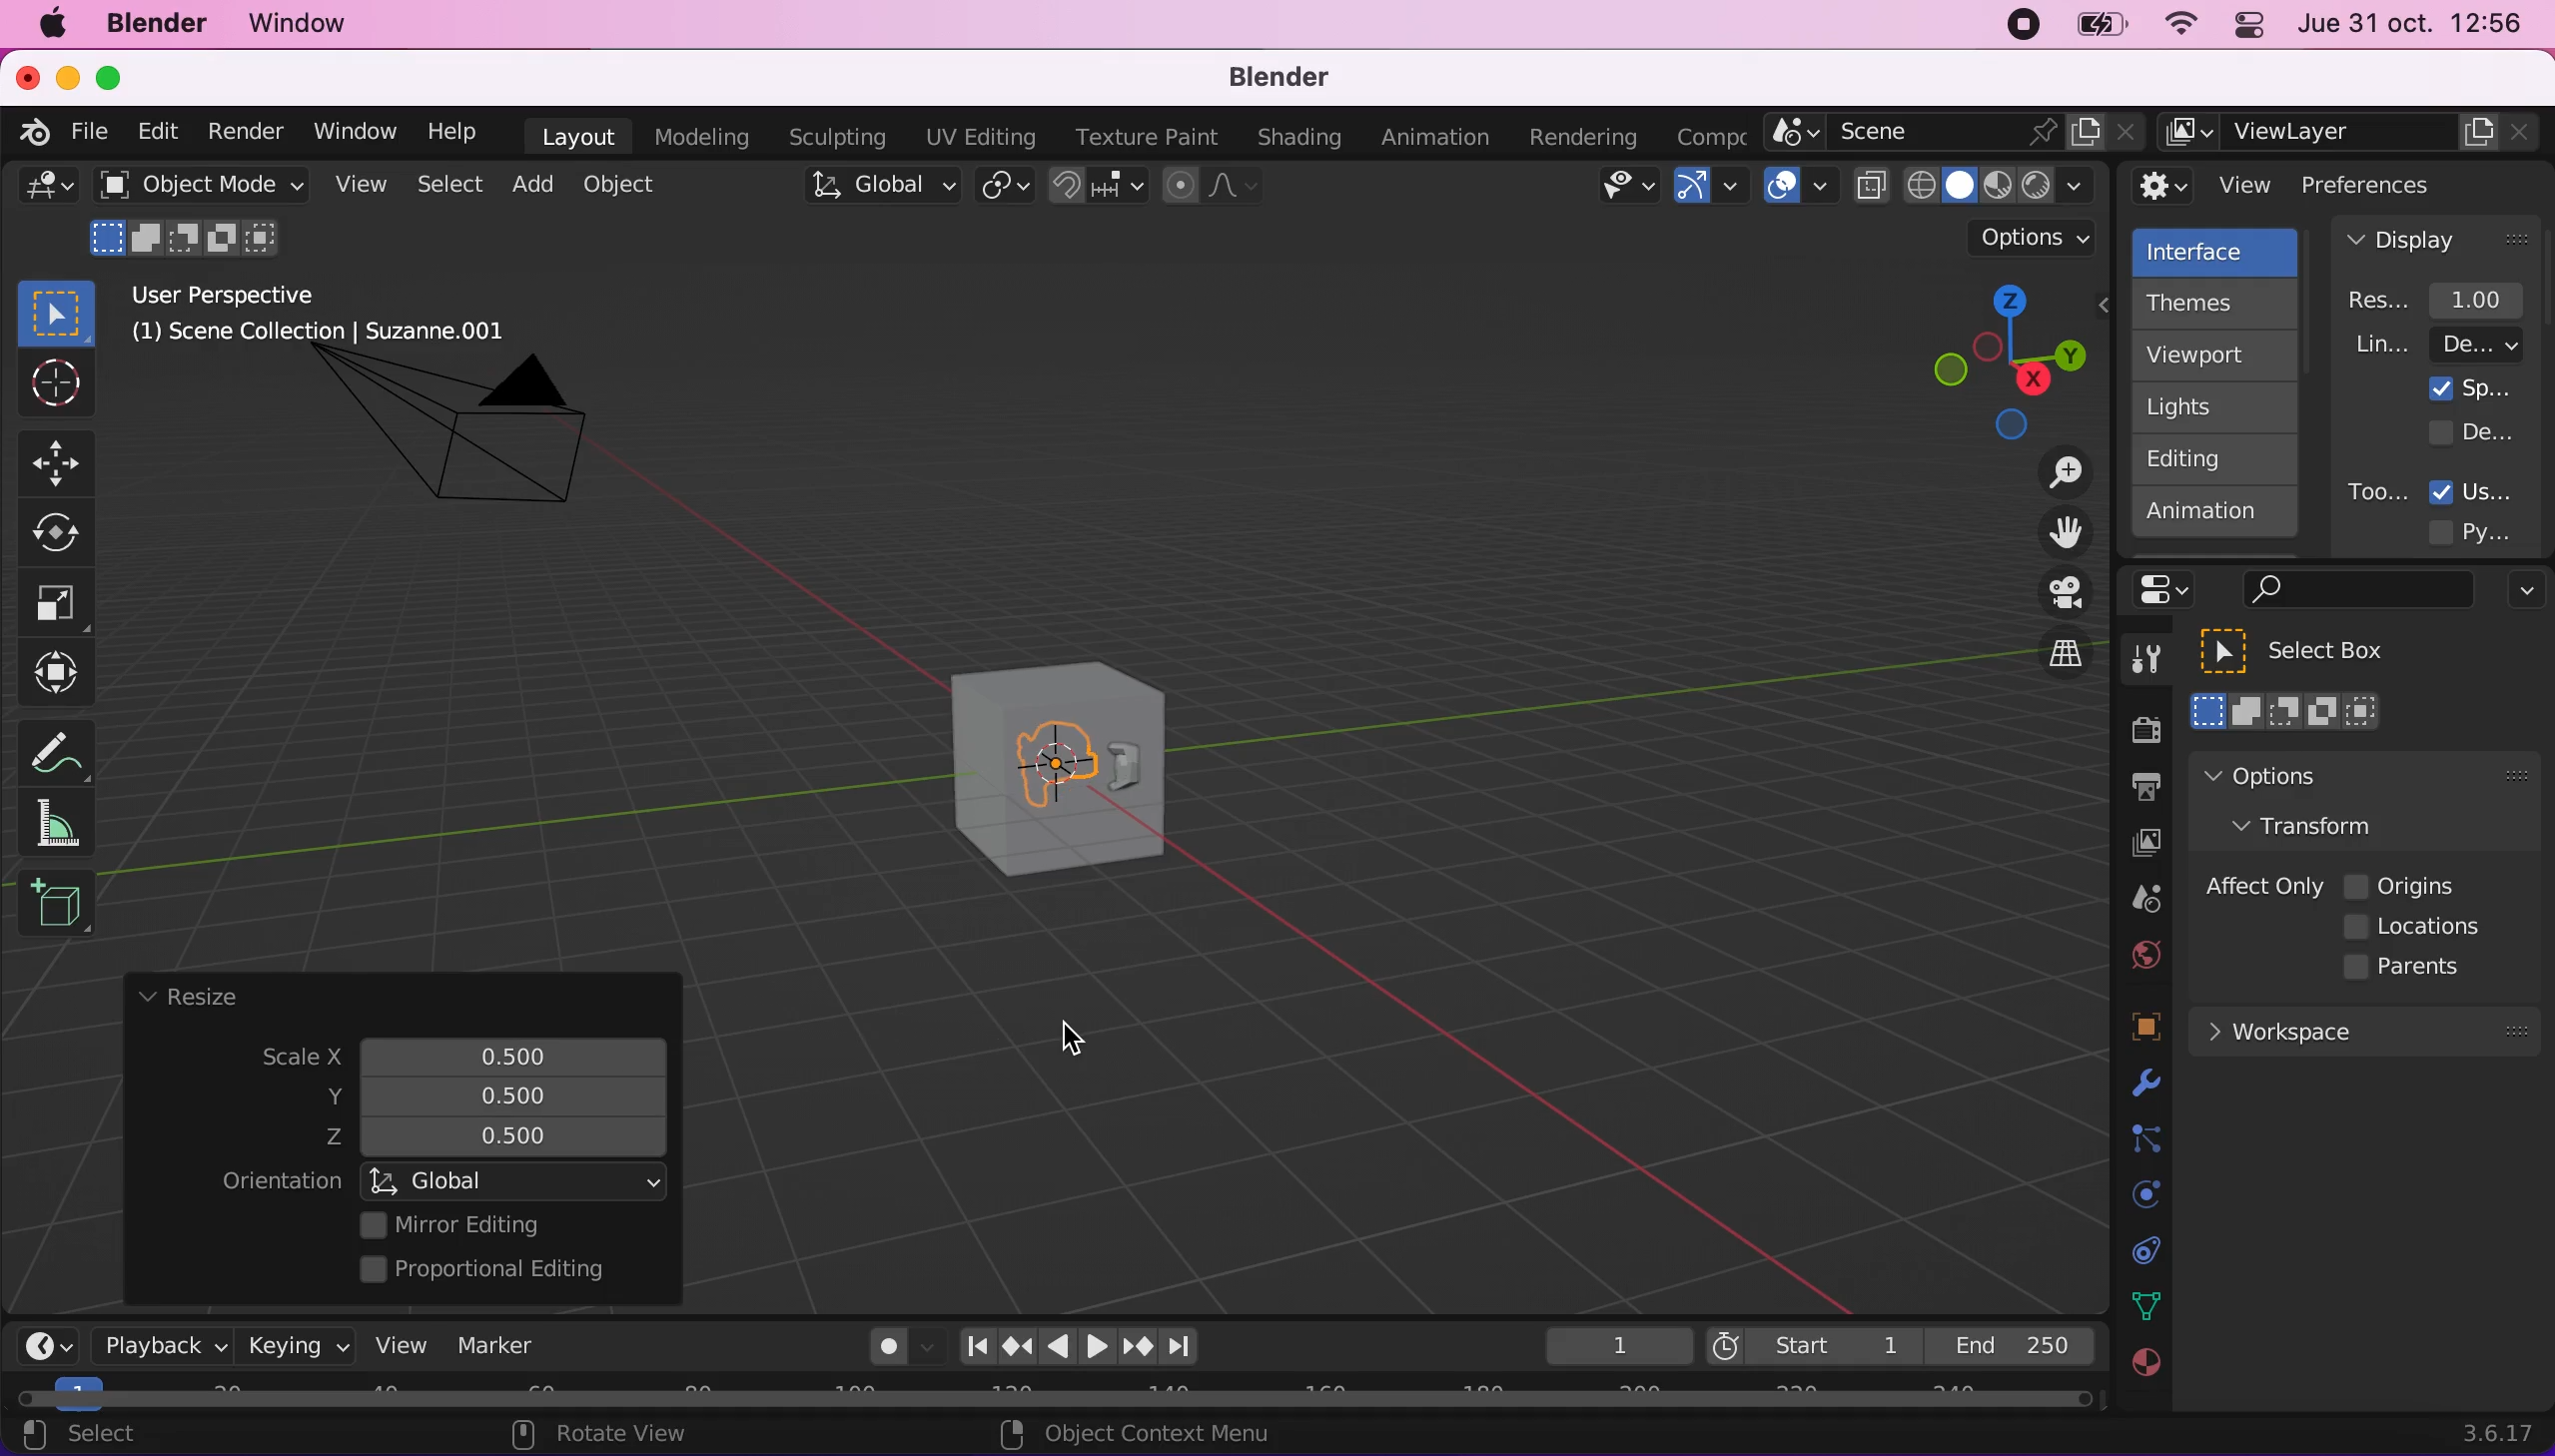 This screenshot has height=1456, width=2555. Describe the element at coordinates (283, 1059) in the screenshot. I see `scale` at that location.